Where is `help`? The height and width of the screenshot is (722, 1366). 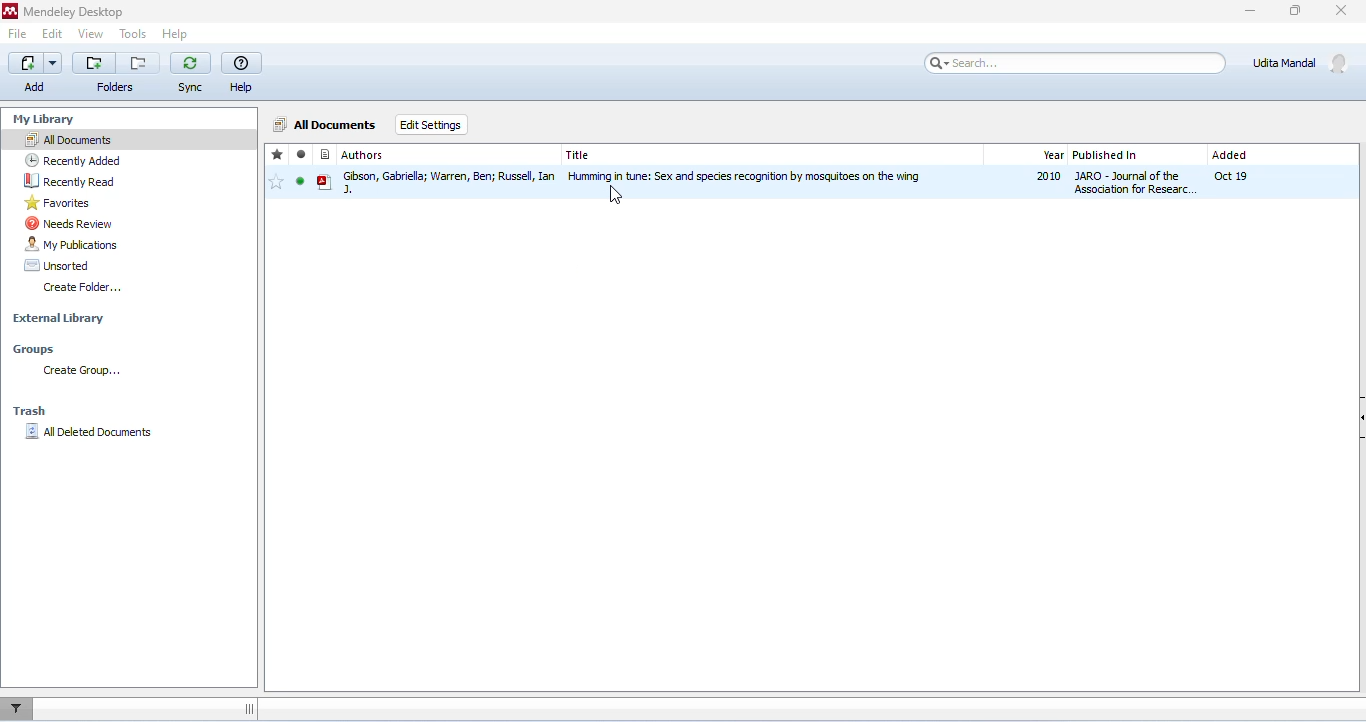
help is located at coordinates (175, 36).